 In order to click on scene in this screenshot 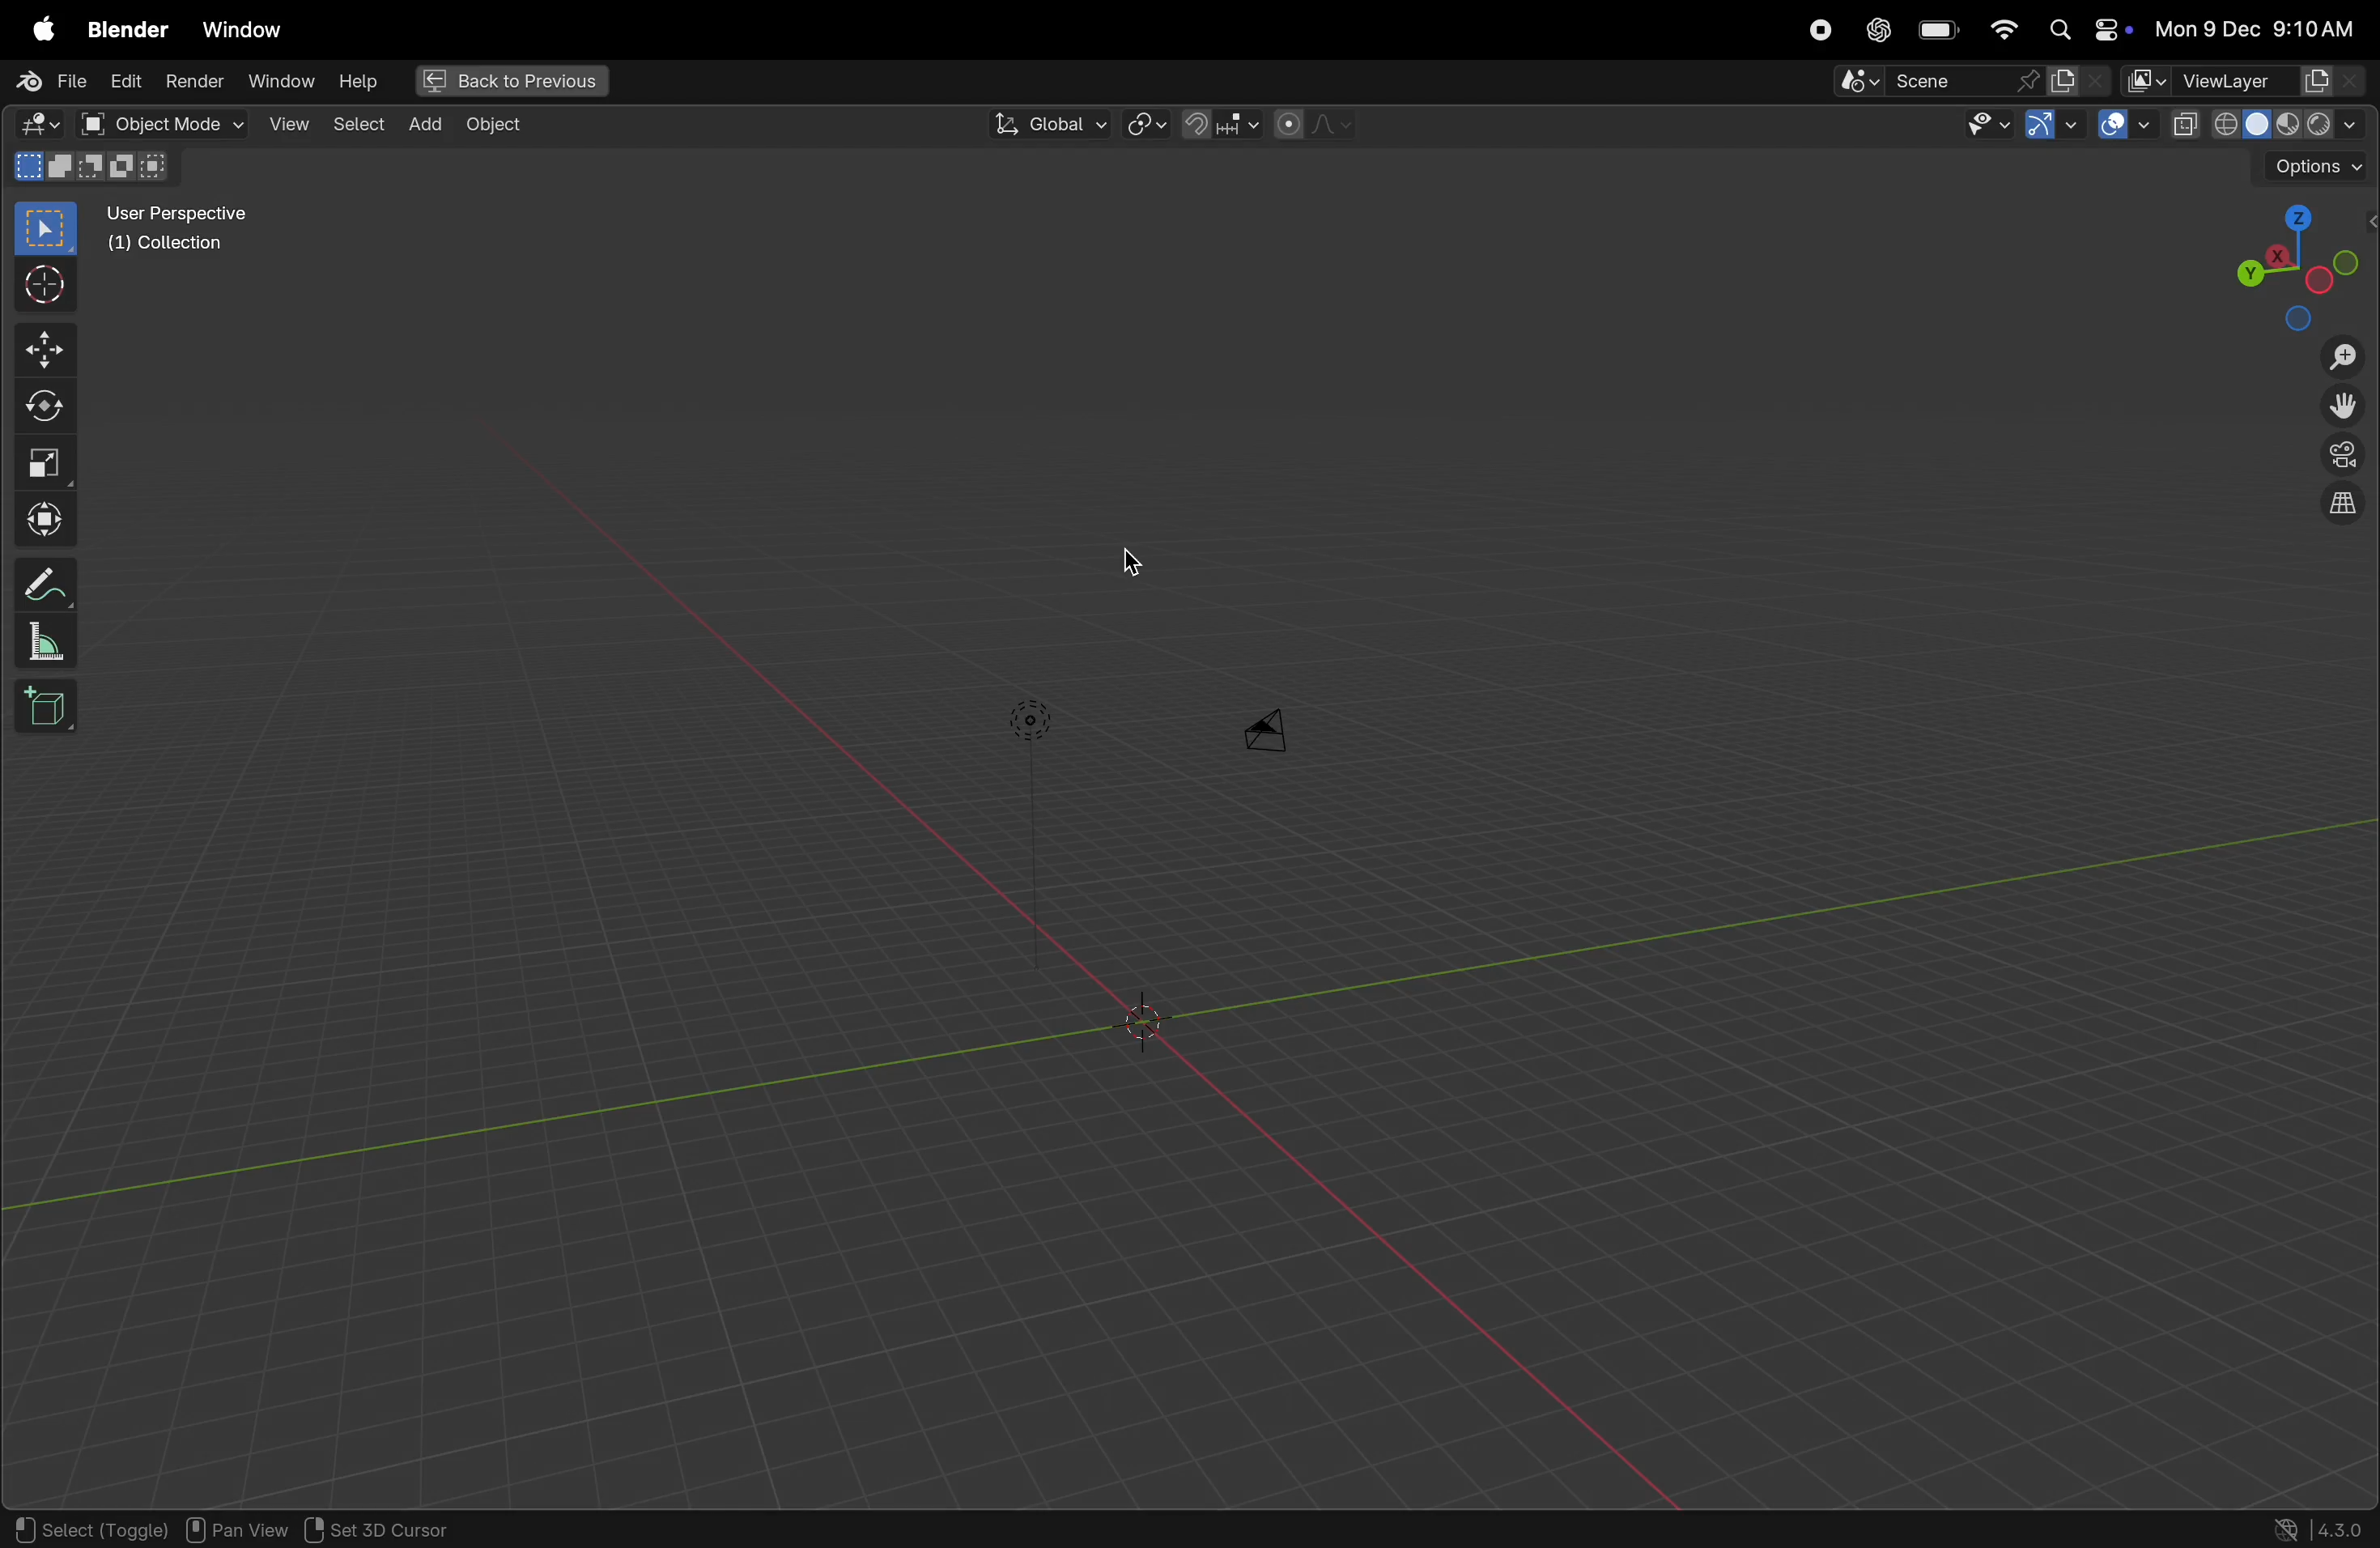, I will do `click(1939, 81)`.